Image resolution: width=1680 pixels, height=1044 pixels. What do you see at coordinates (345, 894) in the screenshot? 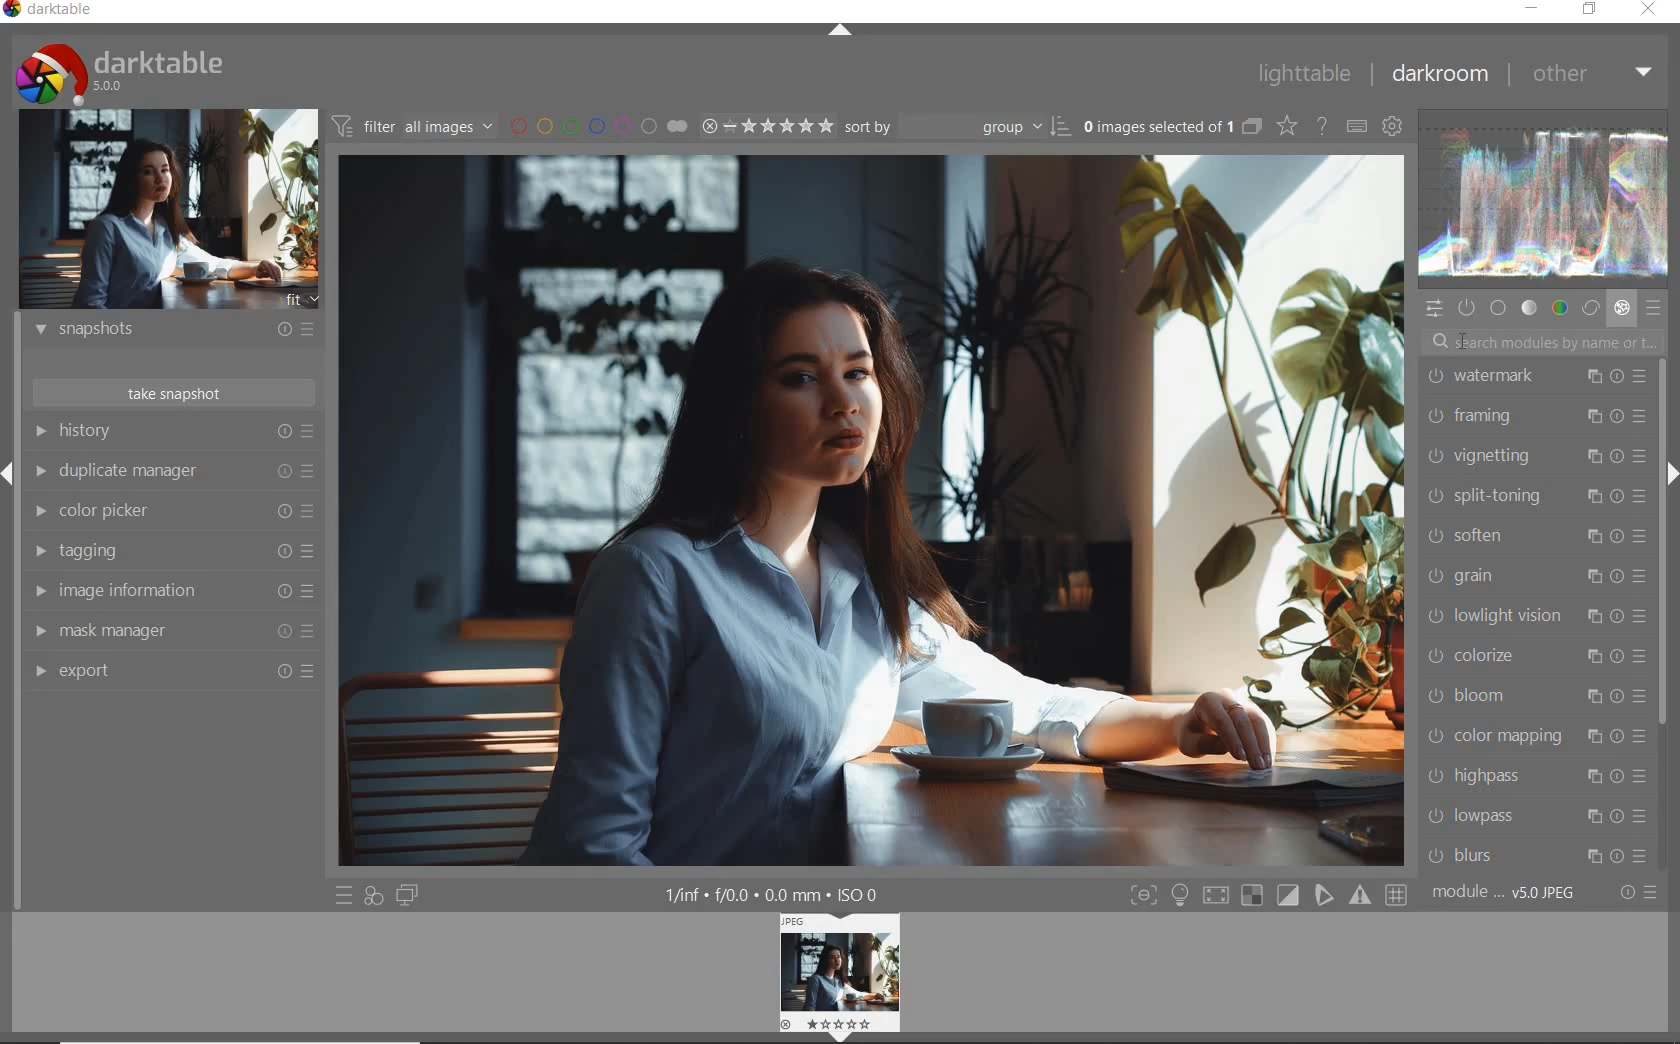
I see `quick access to presets` at bounding box center [345, 894].